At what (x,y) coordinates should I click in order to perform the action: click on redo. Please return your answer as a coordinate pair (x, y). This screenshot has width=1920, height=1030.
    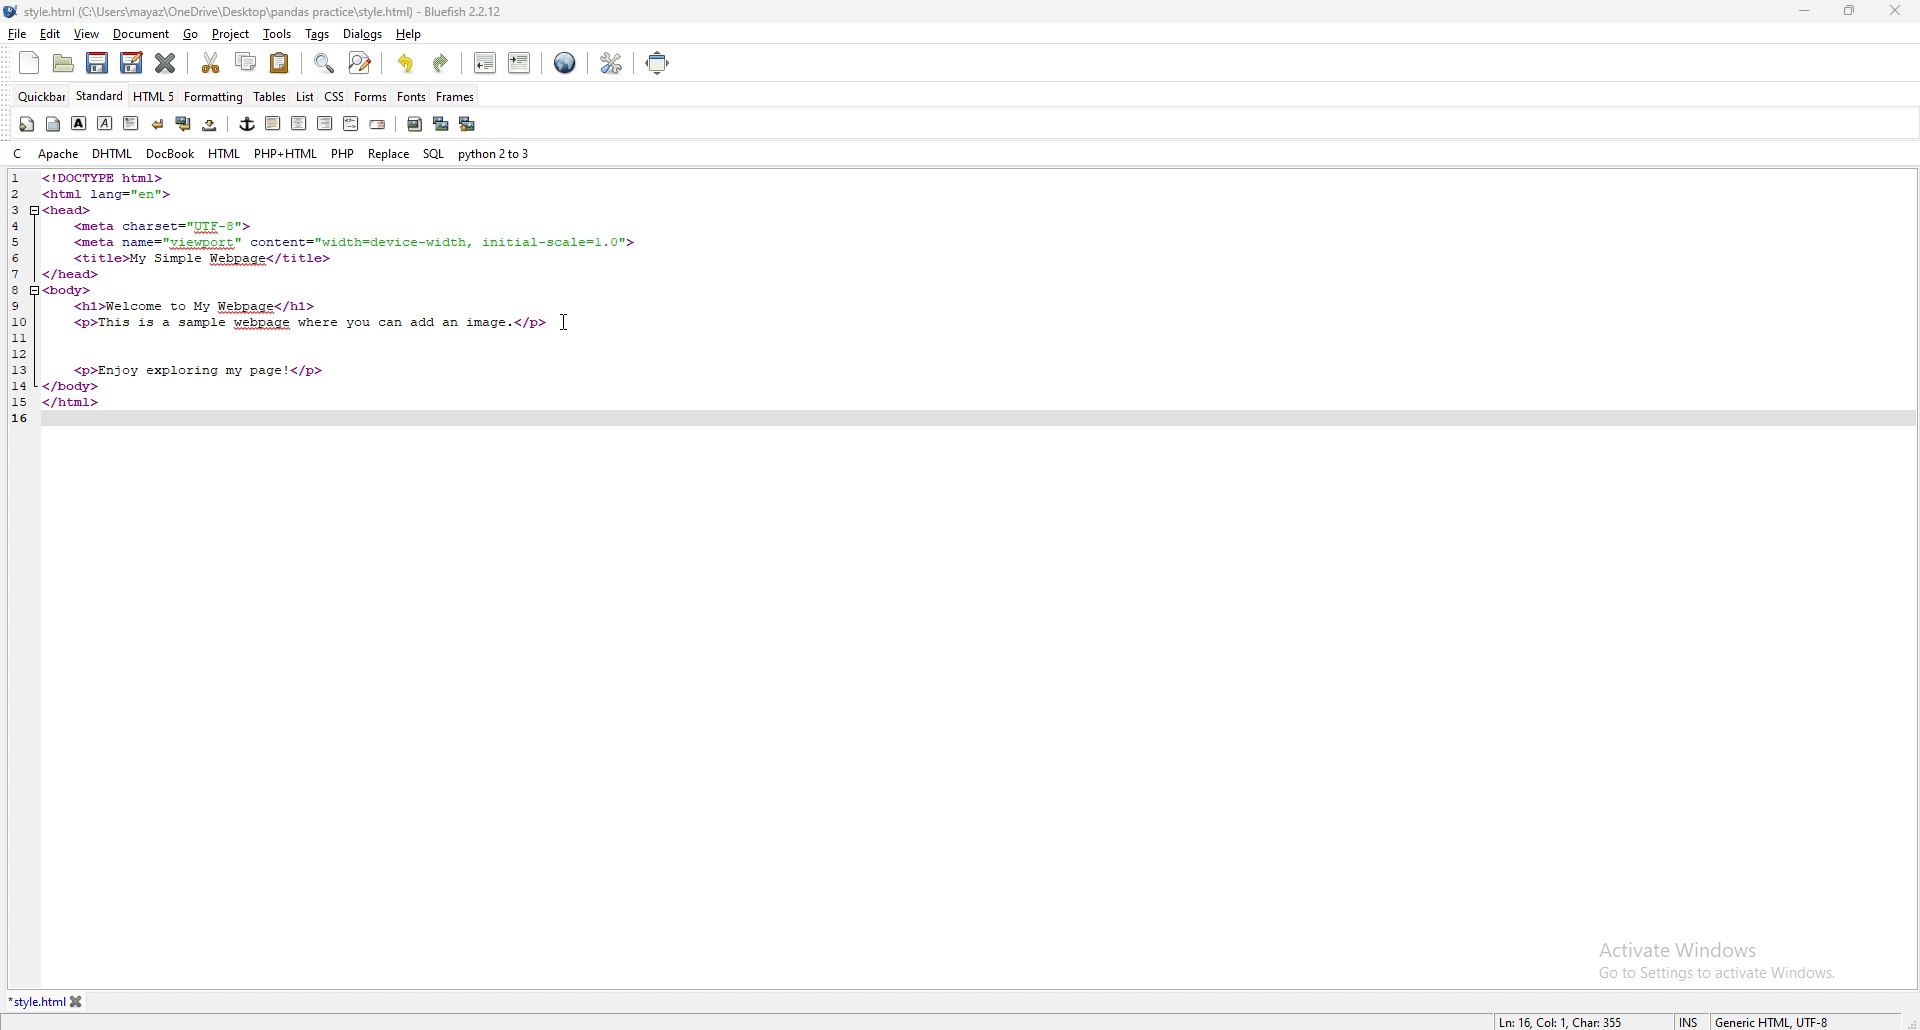
    Looking at the image, I should click on (442, 65).